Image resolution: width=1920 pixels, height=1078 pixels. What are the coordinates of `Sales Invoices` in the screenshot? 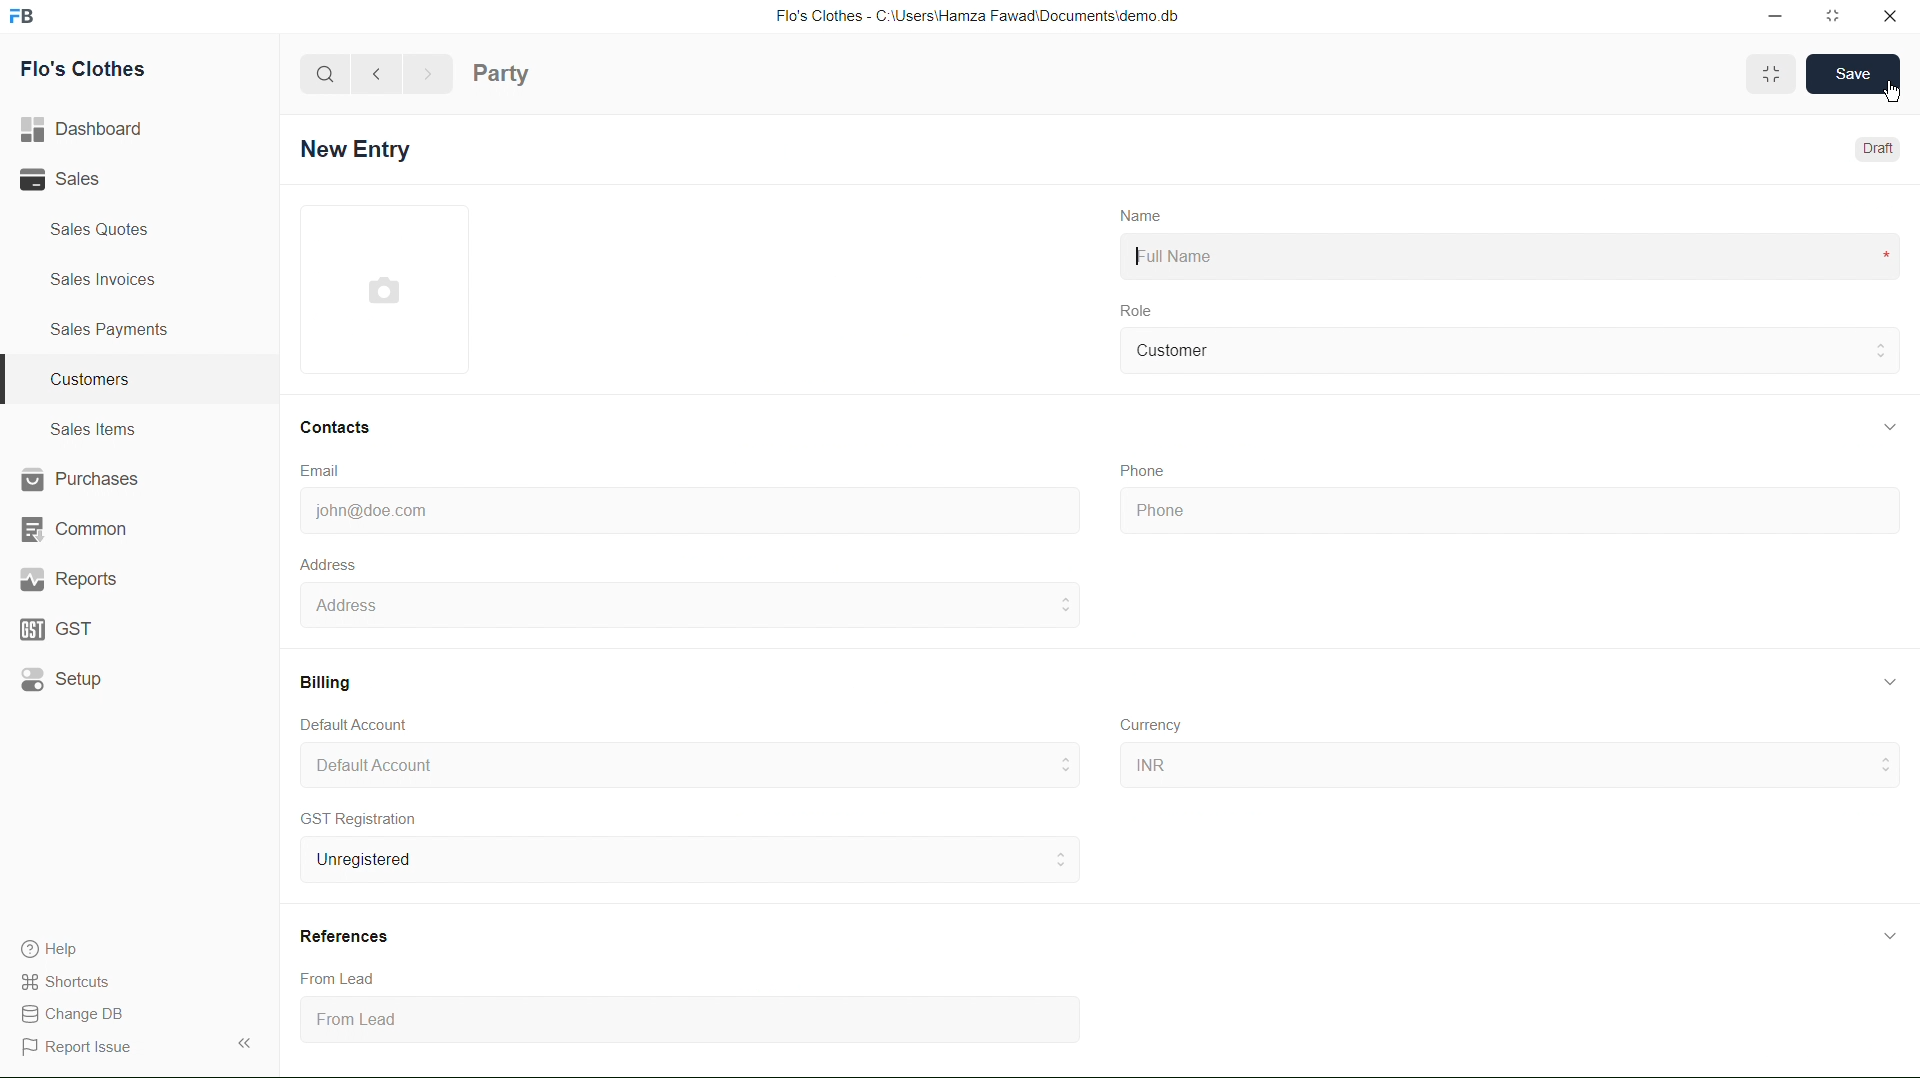 It's located at (110, 278).